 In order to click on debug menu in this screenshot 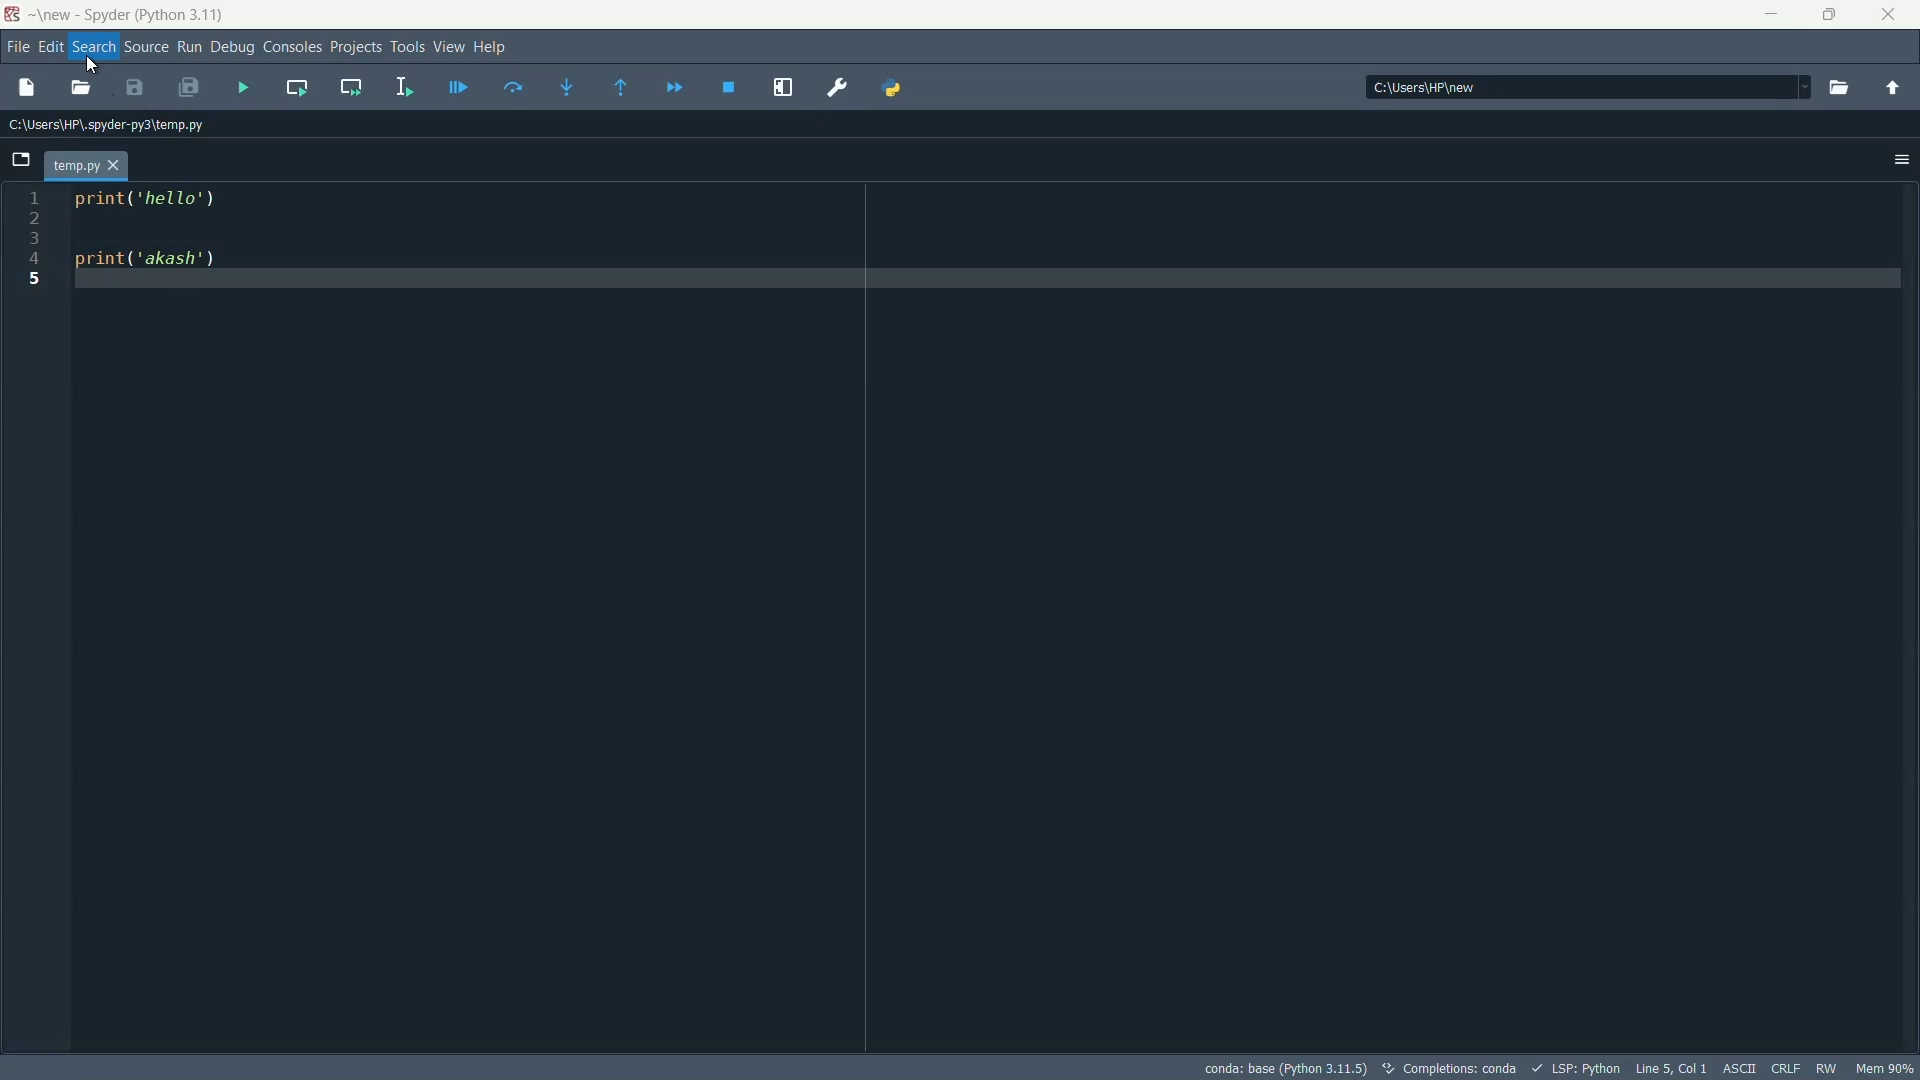, I will do `click(232, 49)`.